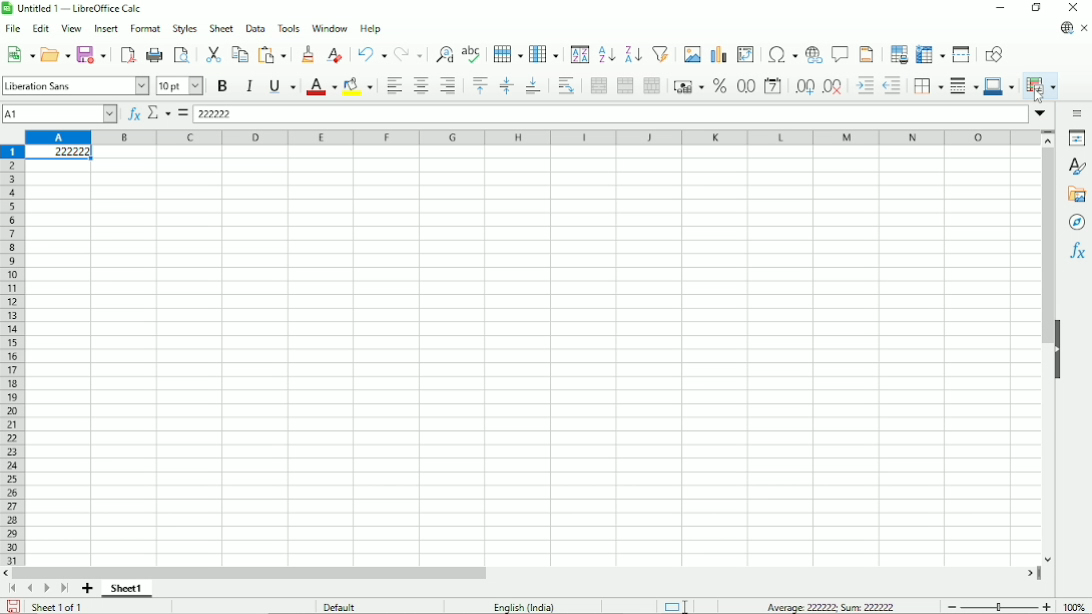 This screenshot has height=614, width=1092. I want to click on Title, so click(75, 10).